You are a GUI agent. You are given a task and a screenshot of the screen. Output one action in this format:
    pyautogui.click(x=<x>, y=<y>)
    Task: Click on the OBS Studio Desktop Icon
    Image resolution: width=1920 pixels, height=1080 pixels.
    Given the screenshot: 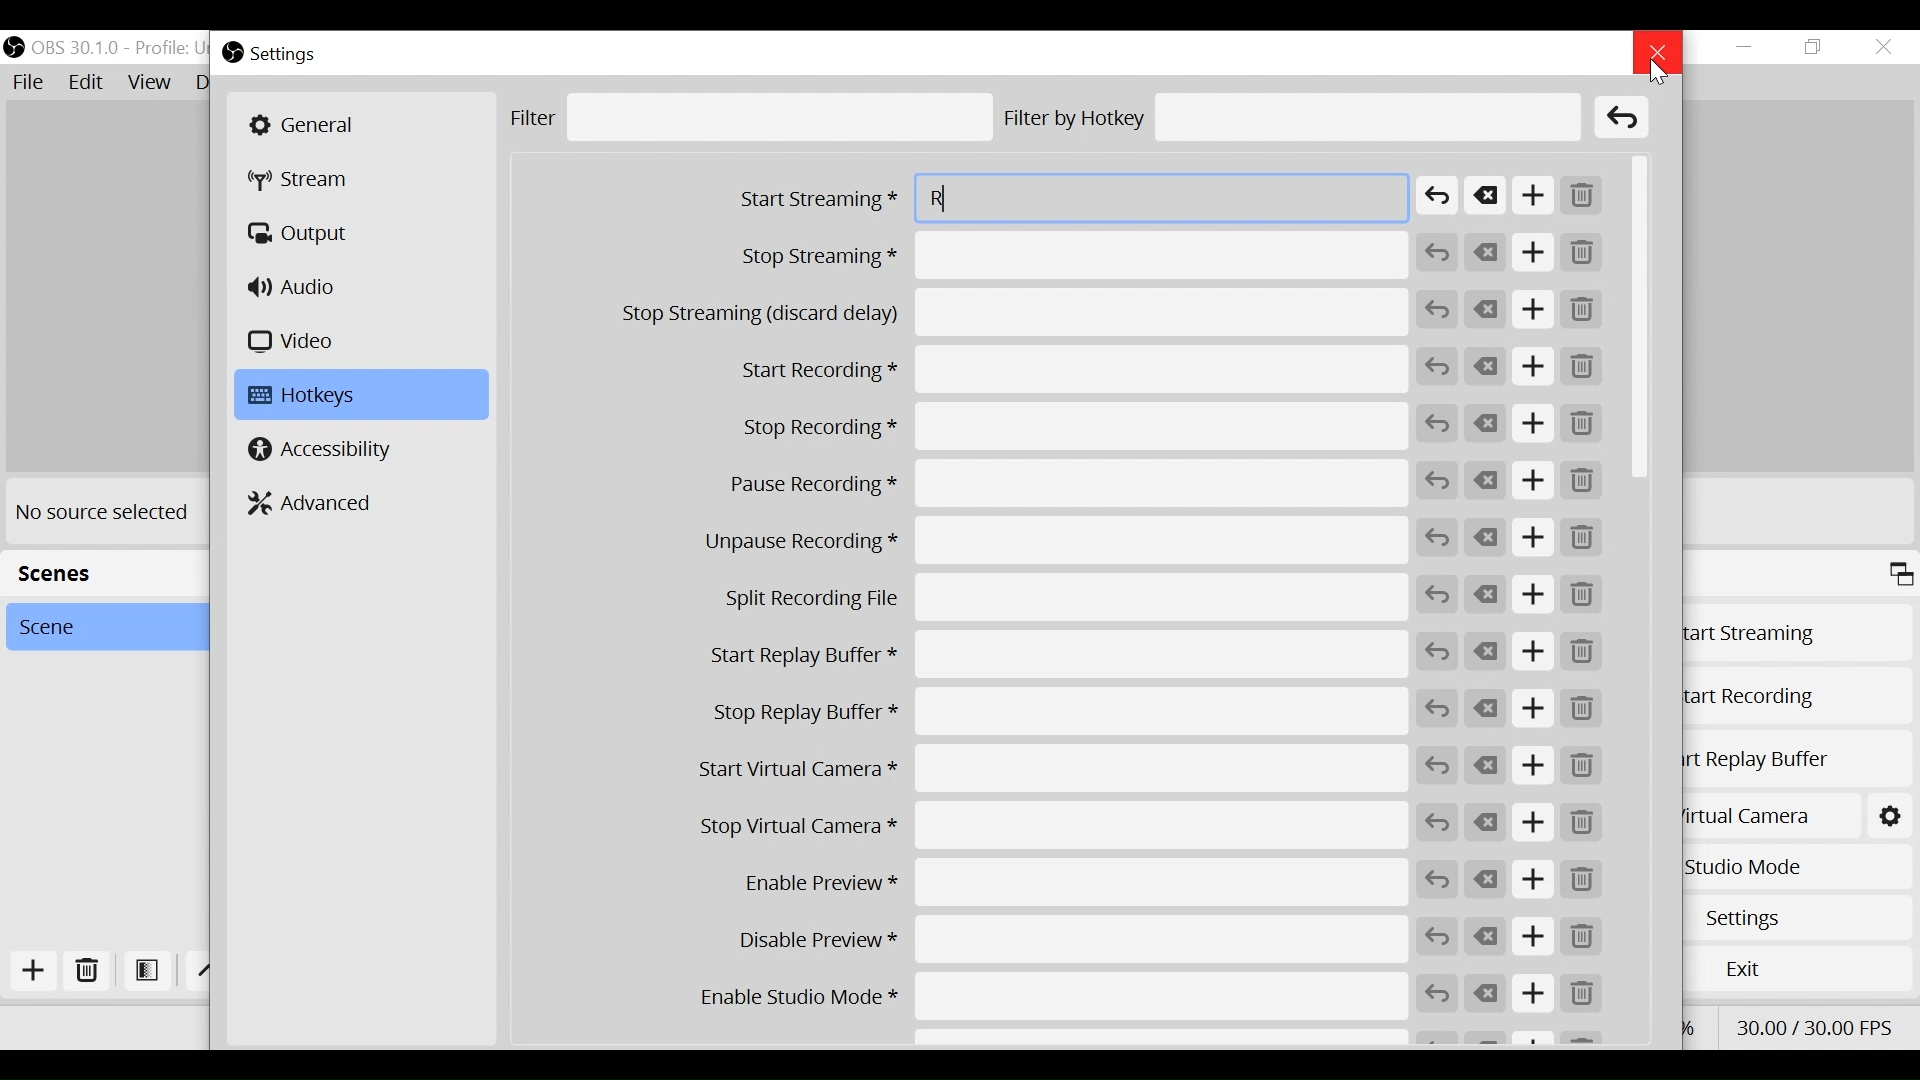 What is the action you would take?
    pyautogui.click(x=15, y=47)
    